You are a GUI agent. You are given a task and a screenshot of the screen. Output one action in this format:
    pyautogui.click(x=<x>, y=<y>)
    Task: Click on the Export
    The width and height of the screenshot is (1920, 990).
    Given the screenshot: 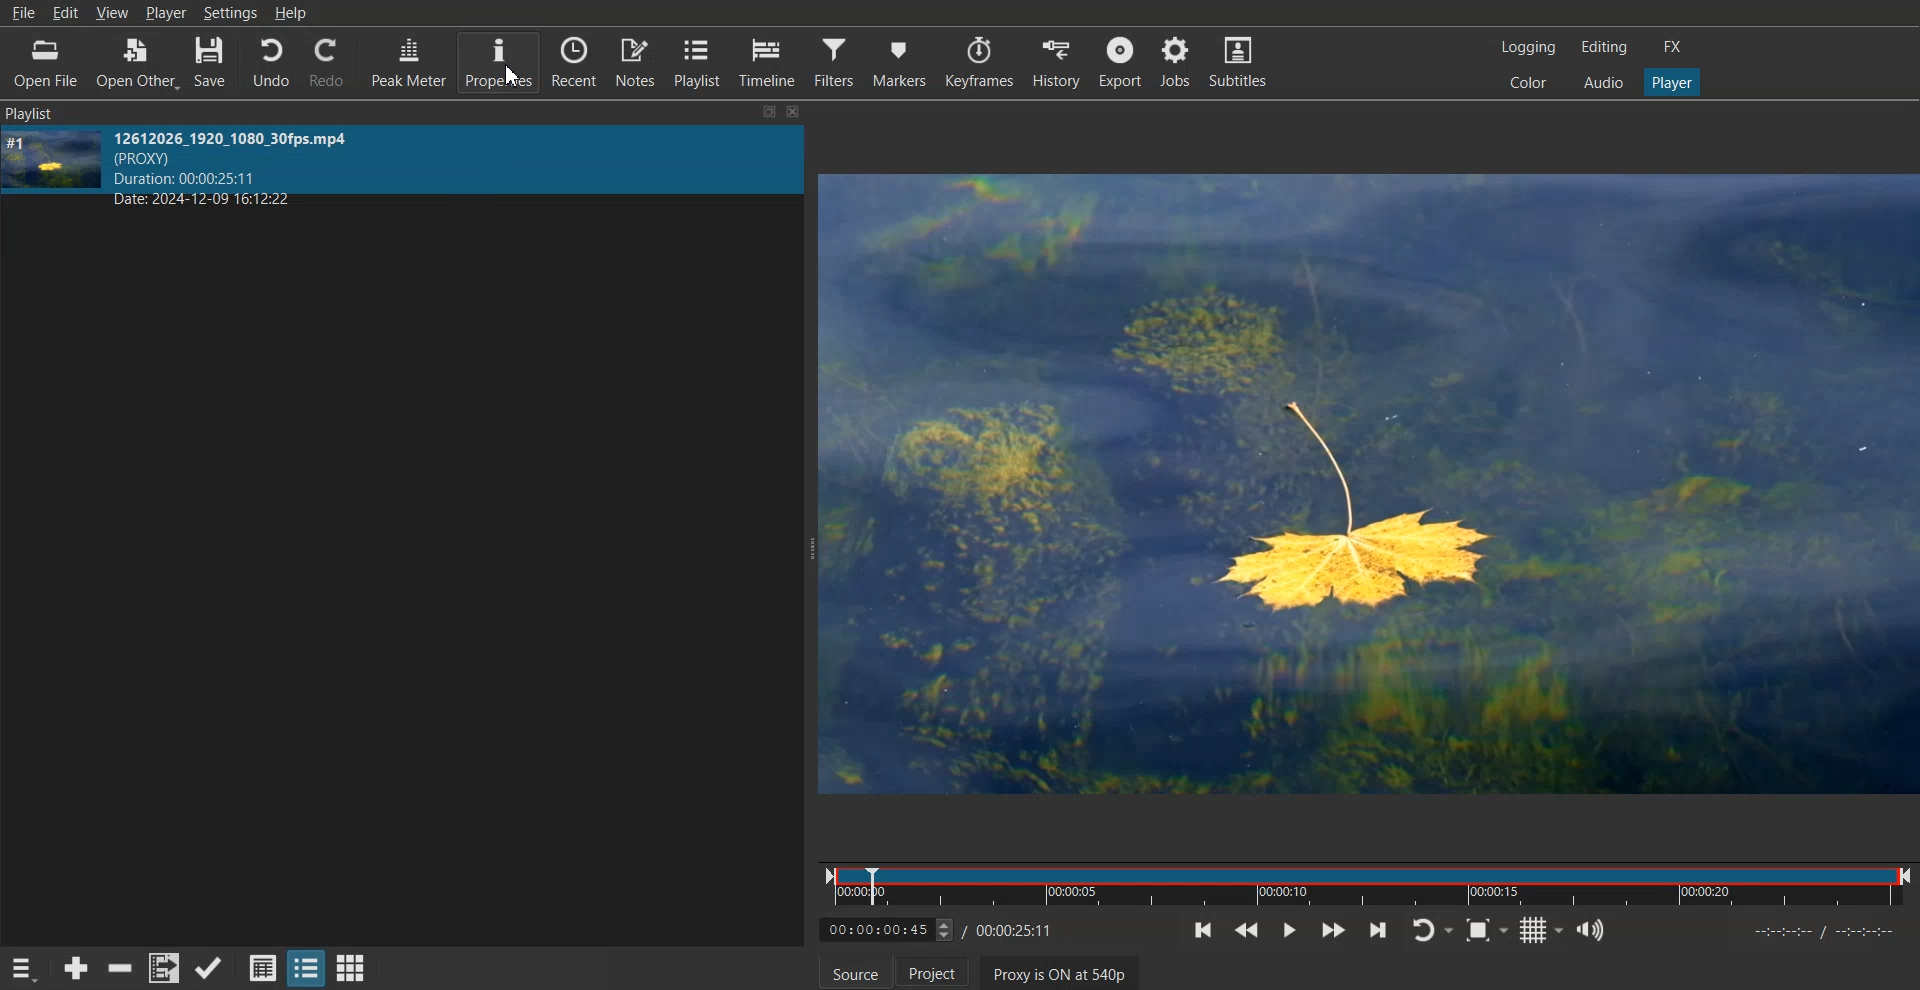 What is the action you would take?
    pyautogui.click(x=1119, y=61)
    